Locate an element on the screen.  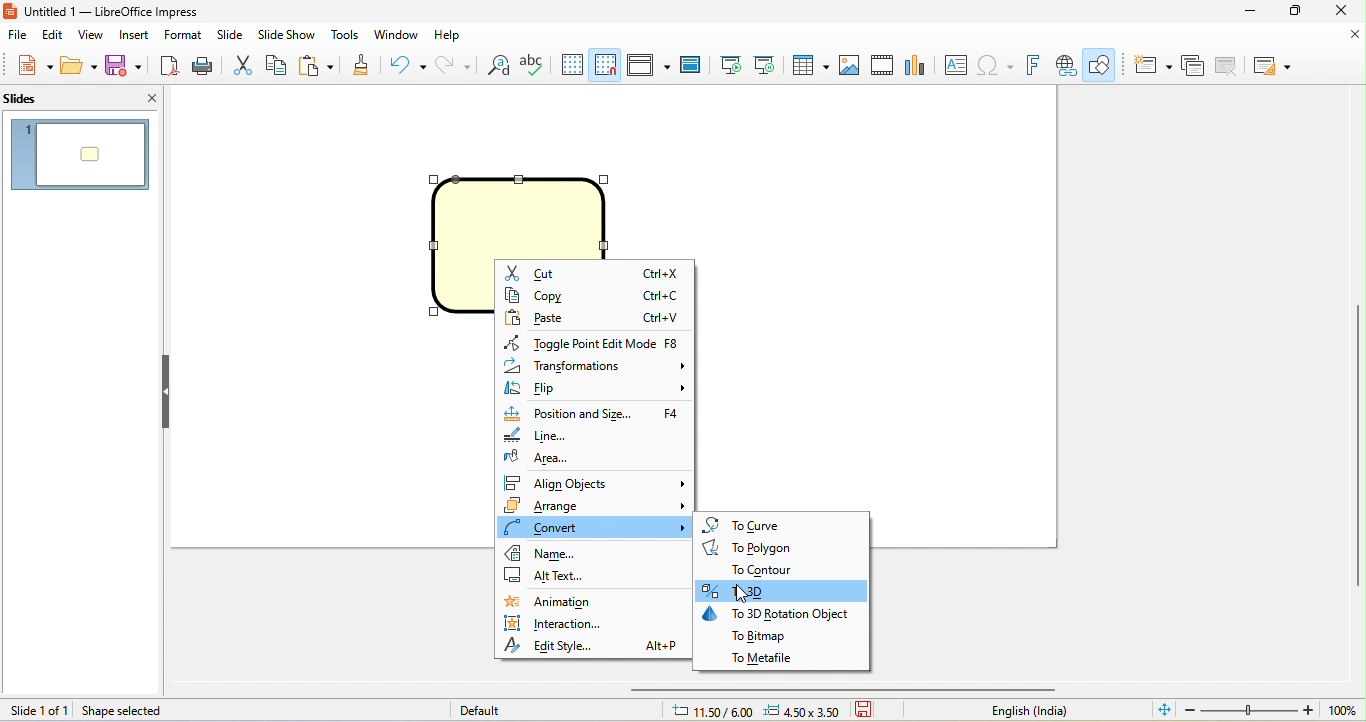
print is located at coordinates (205, 64).